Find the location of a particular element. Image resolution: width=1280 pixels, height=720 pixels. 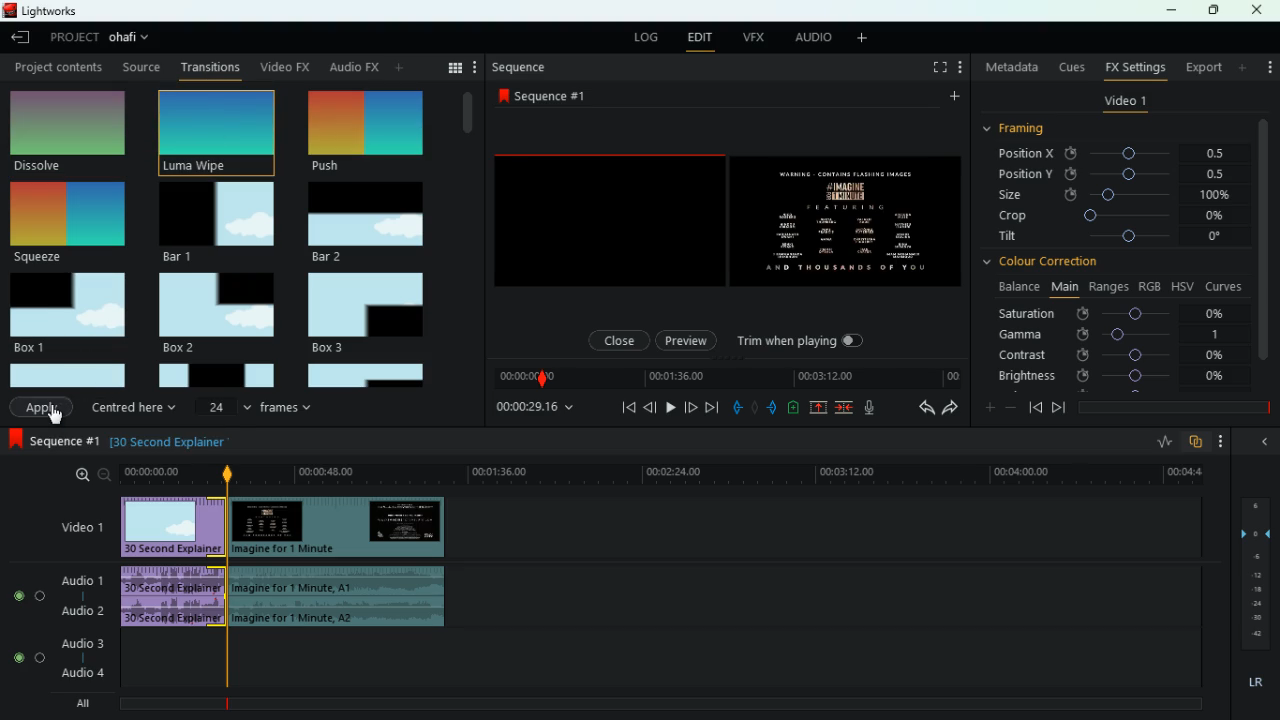

metadata is located at coordinates (1012, 67).